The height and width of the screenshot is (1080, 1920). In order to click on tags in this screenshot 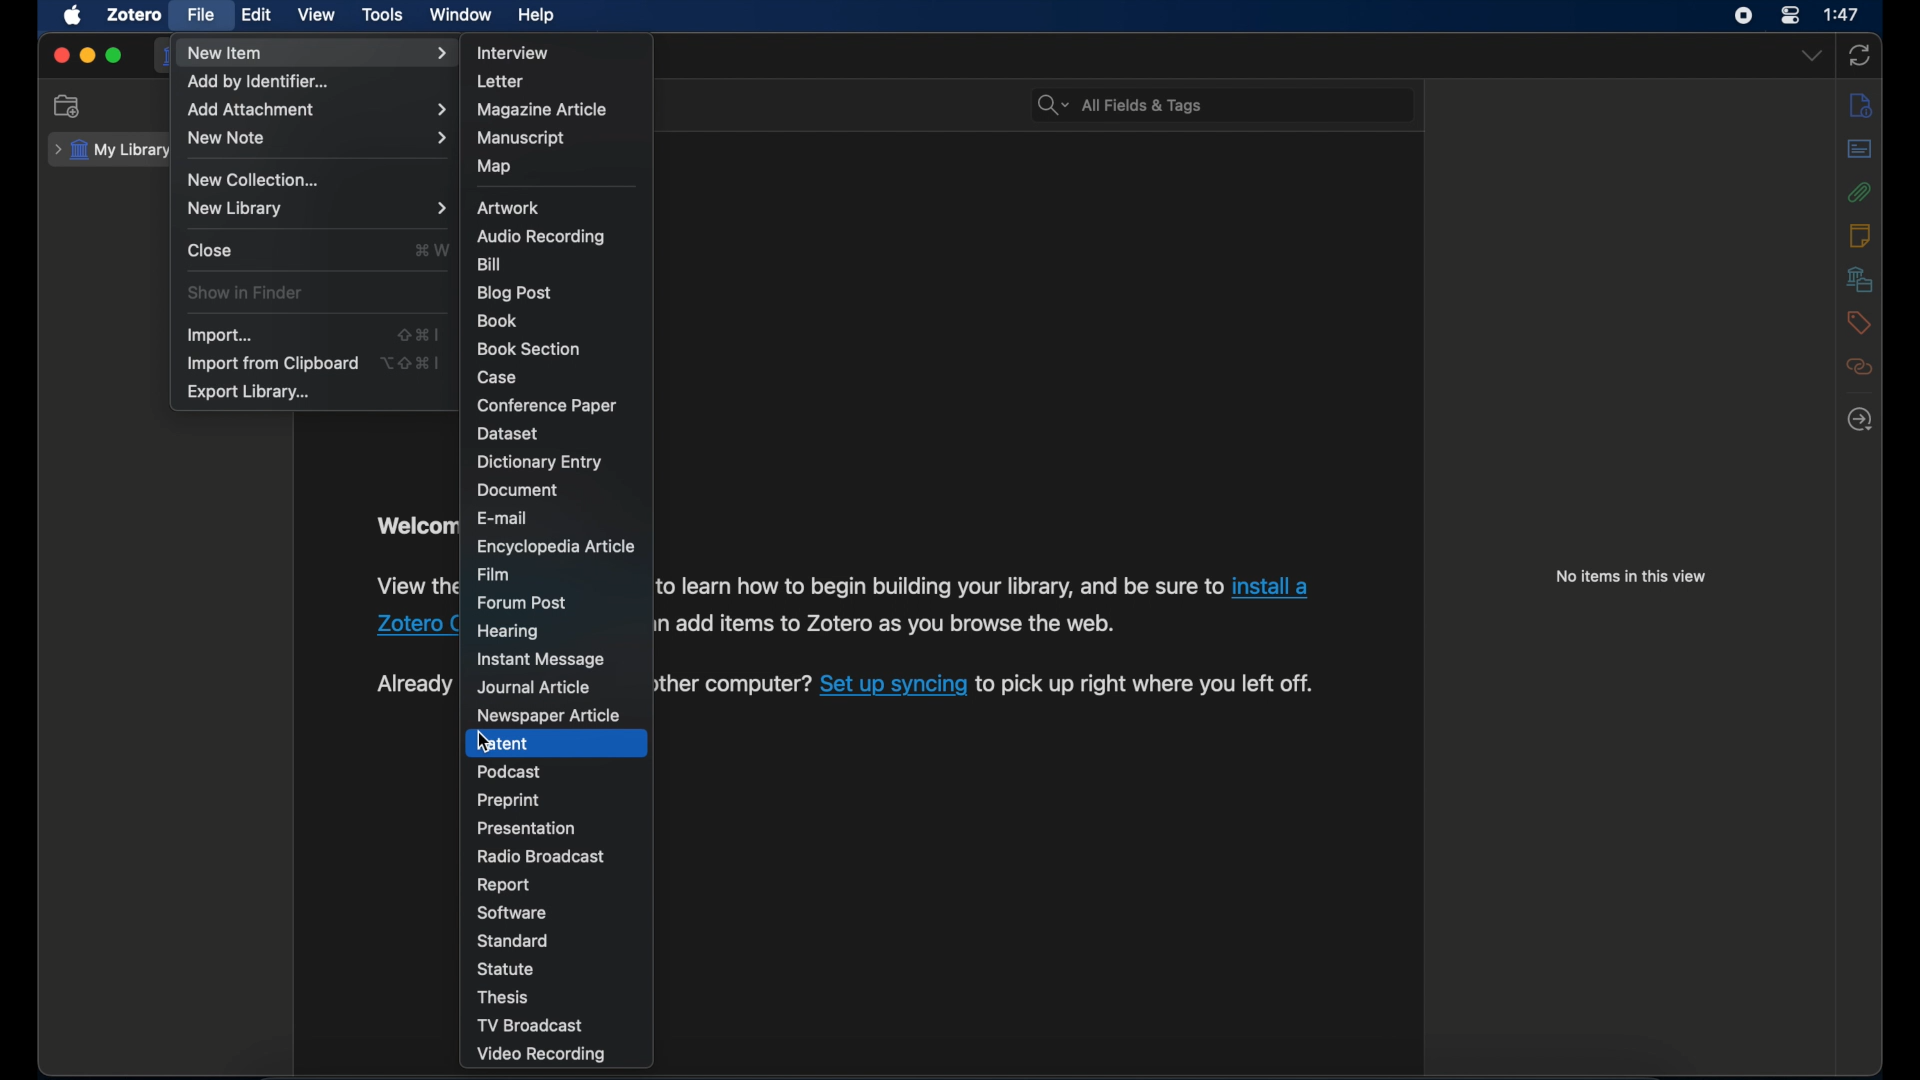, I will do `click(1859, 322)`.